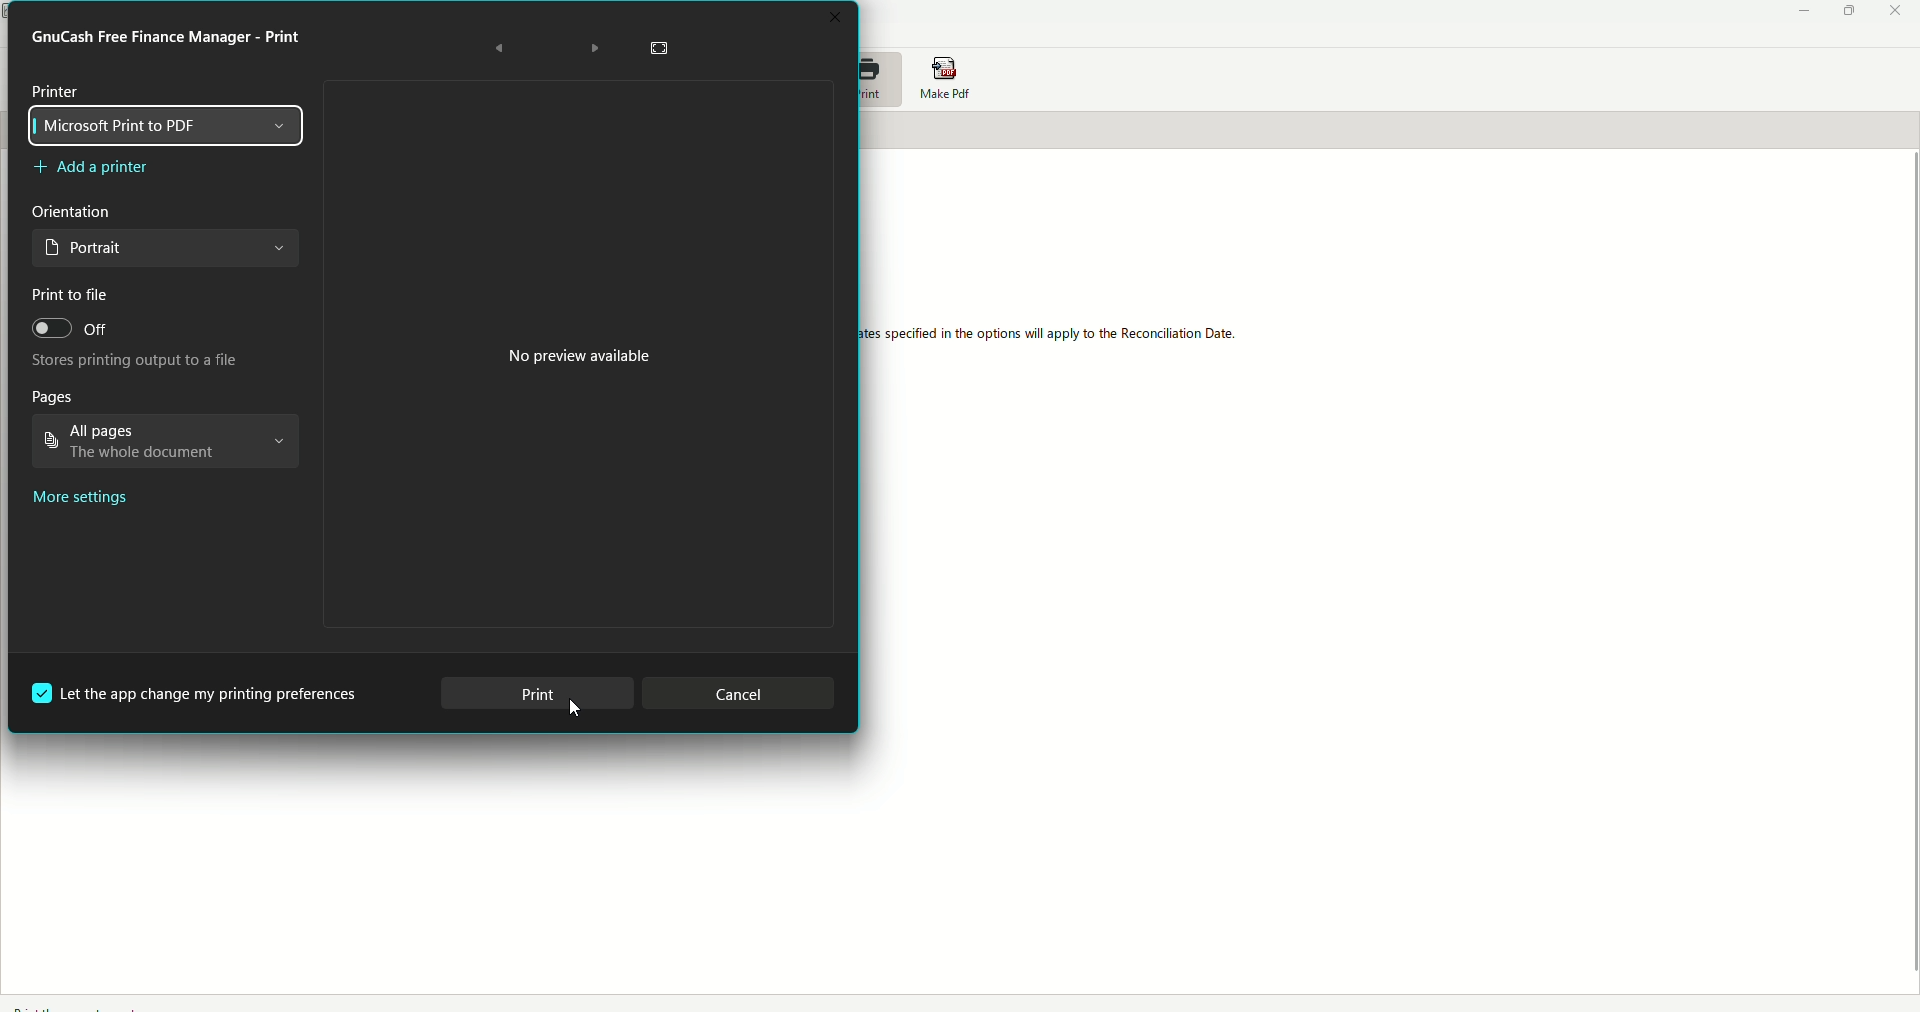 Image resolution: width=1920 pixels, height=1012 pixels. What do you see at coordinates (1057, 329) in the screenshot?
I see `The reconcile report is designed to be similar to the formal reconciliation tool. Please select the account from Report Options. Please note the dates specified in the options will apply to the reconciliation data` at bounding box center [1057, 329].